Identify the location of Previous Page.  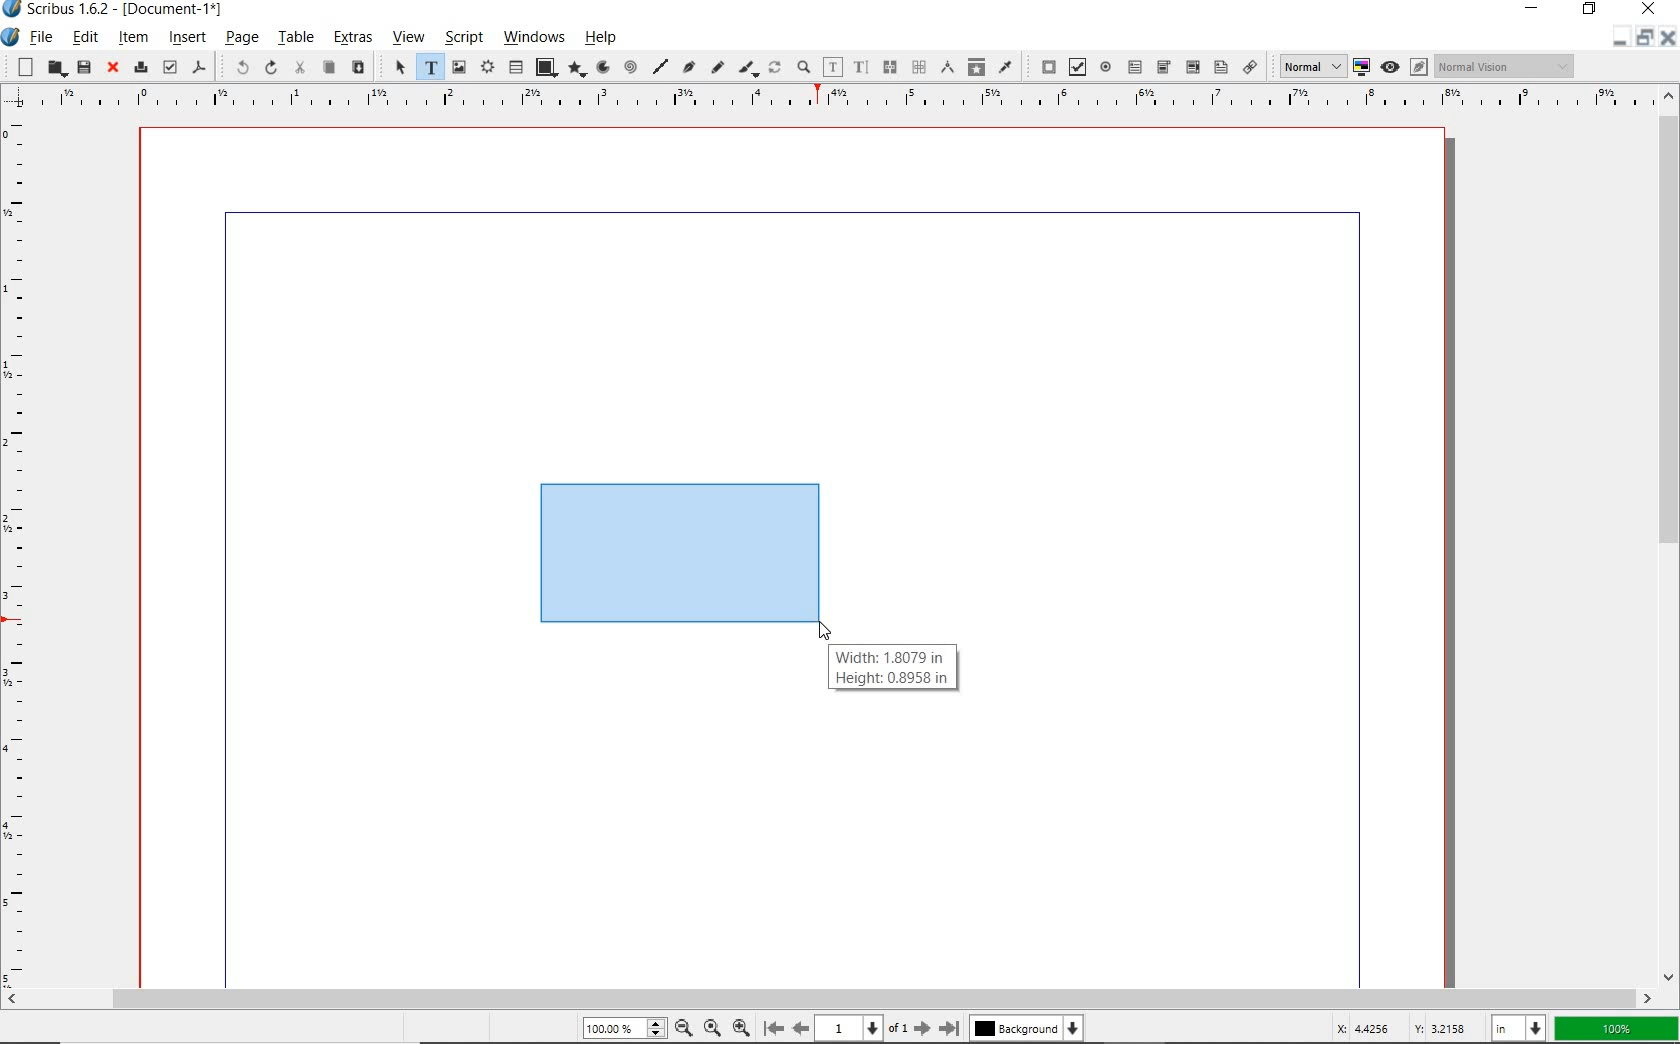
(802, 1030).